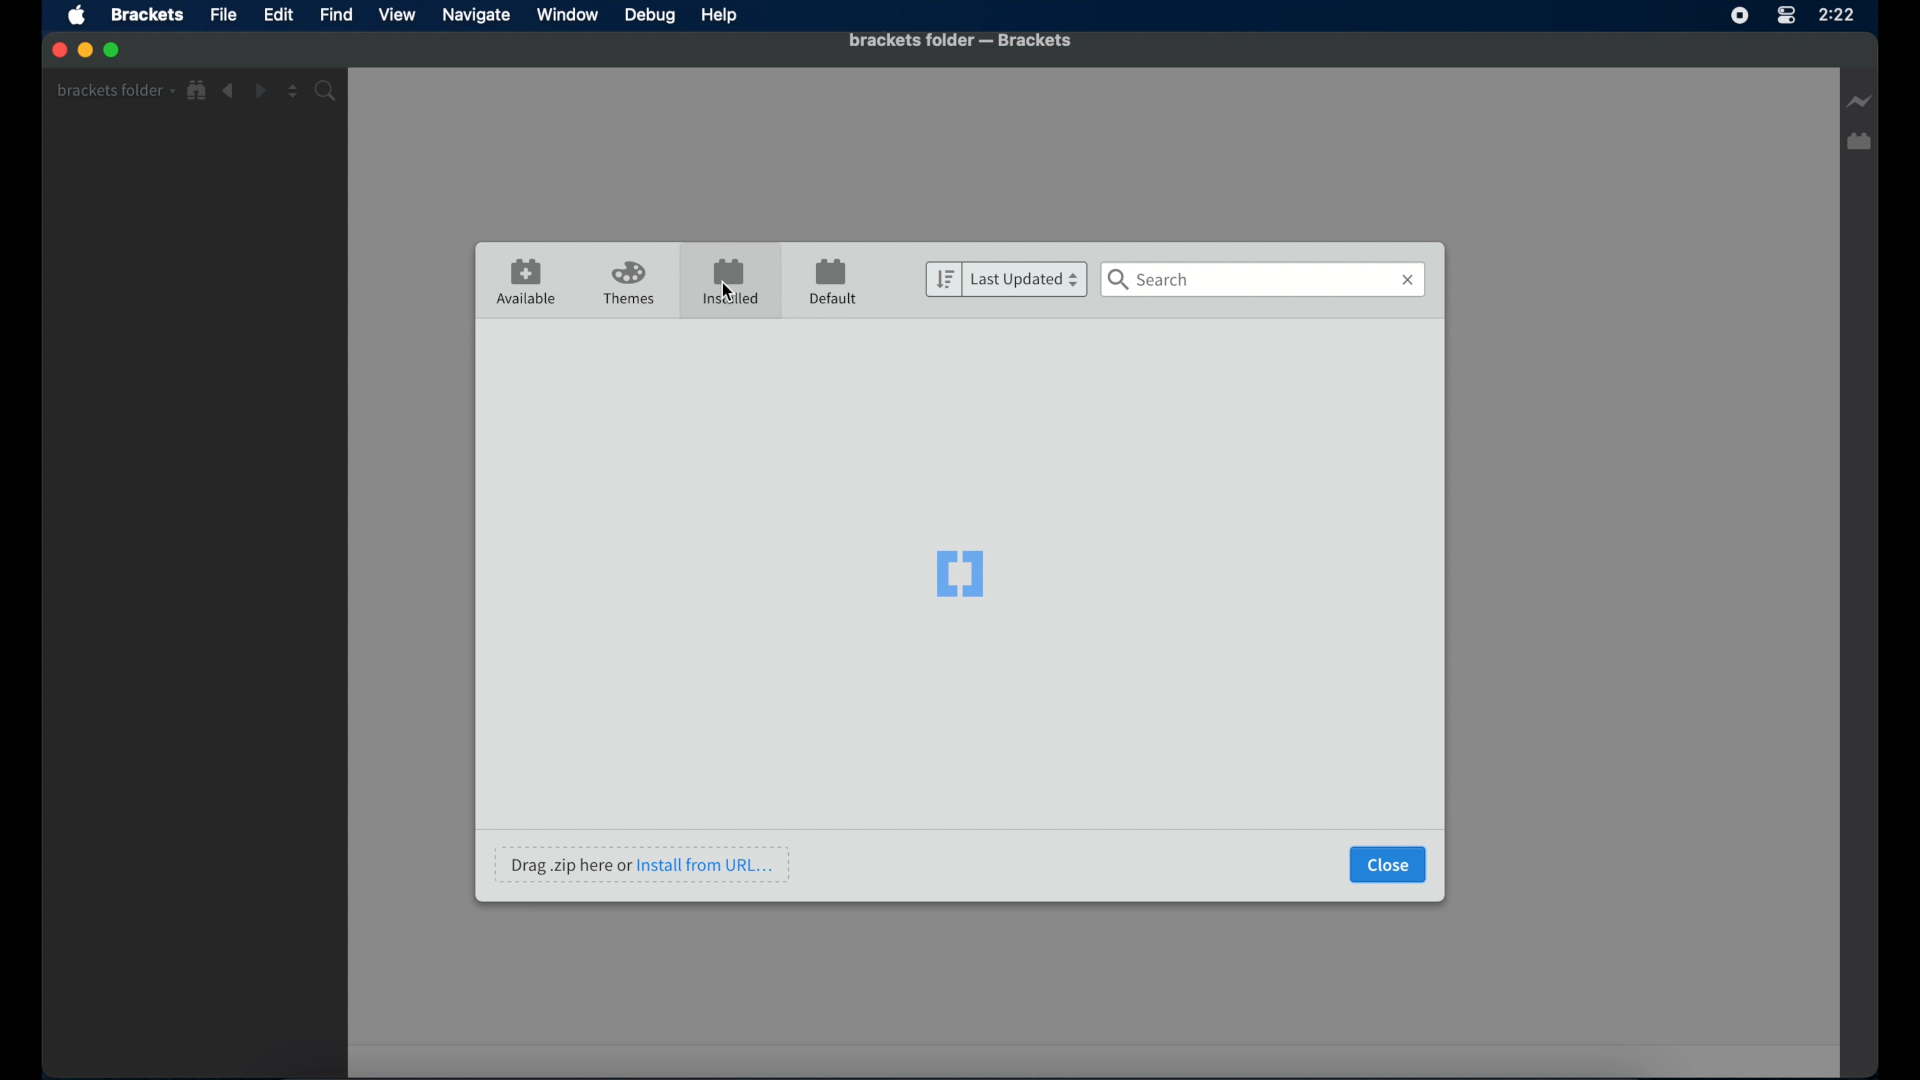 The width and height of the screenshot is (1920, 1080). Describe the element at coordinates (1847, 26) in the screenshot. I see `2:22` at that location.